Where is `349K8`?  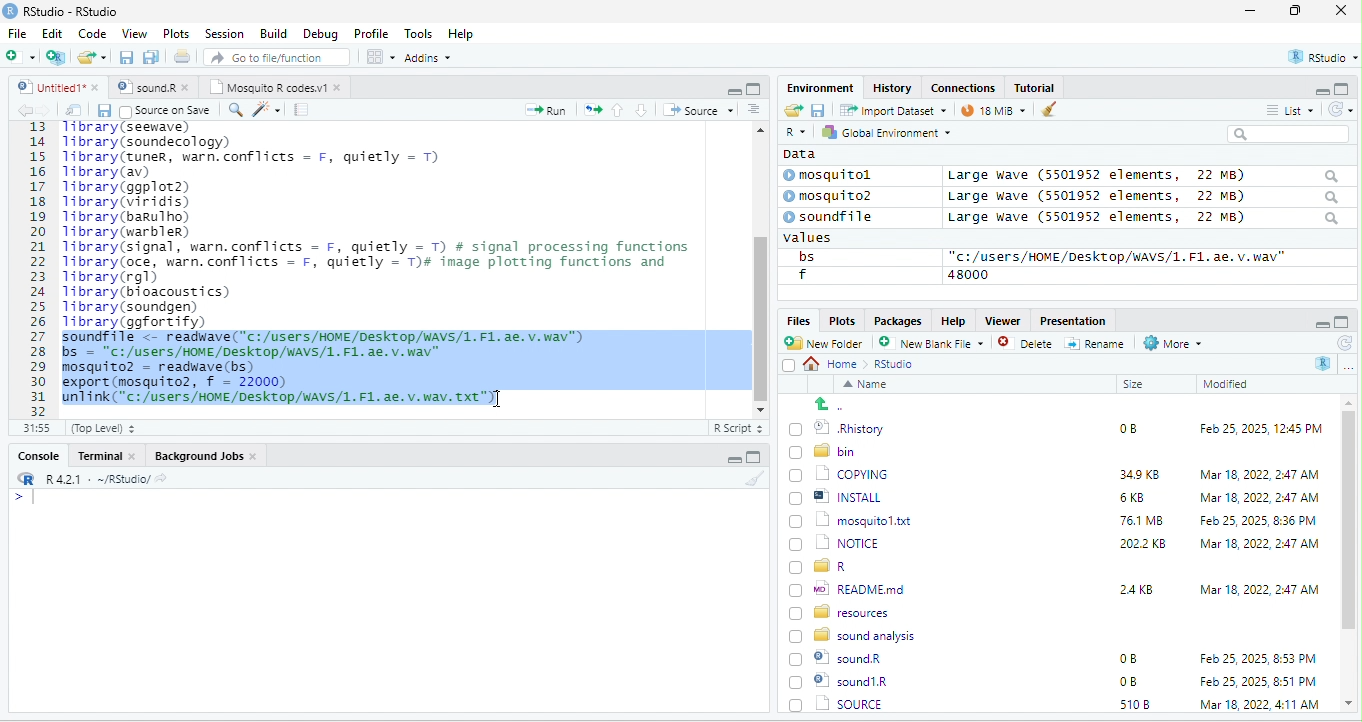 349K8 is located at coordinates (1140, 475).